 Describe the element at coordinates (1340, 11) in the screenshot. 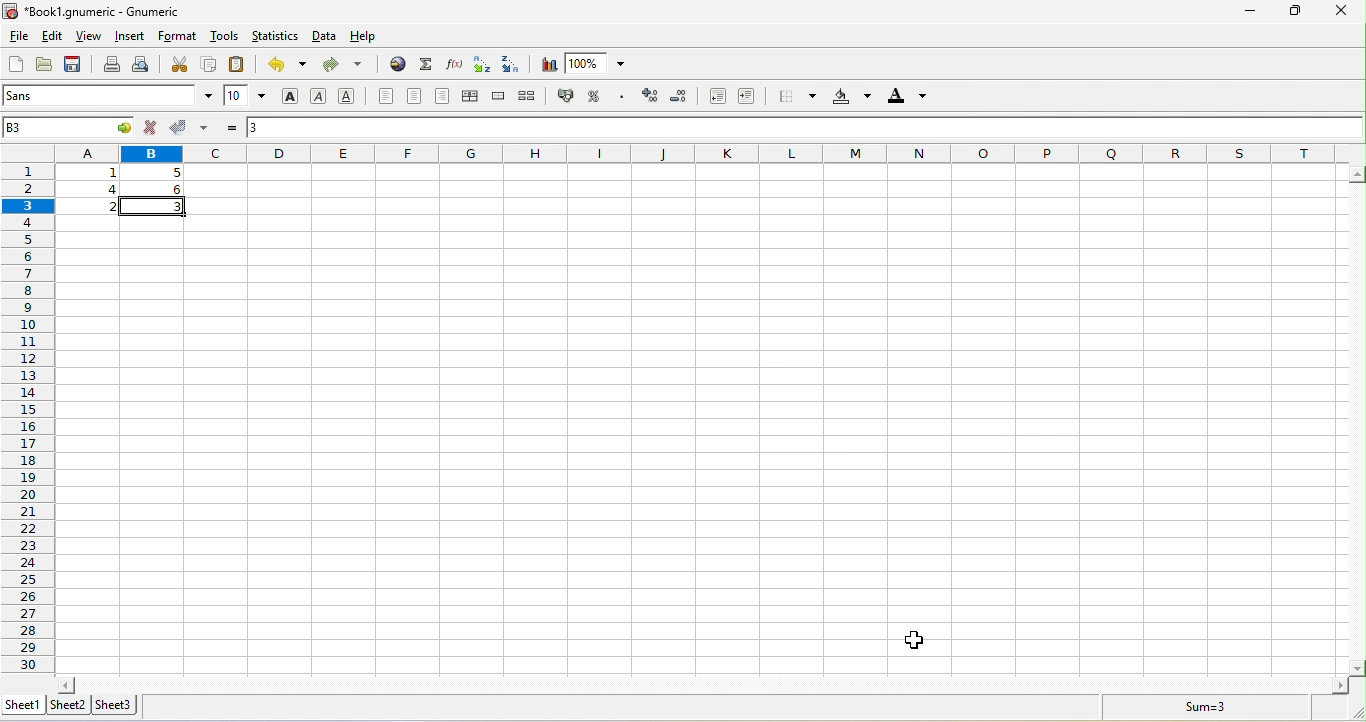

I see `close` at that location.